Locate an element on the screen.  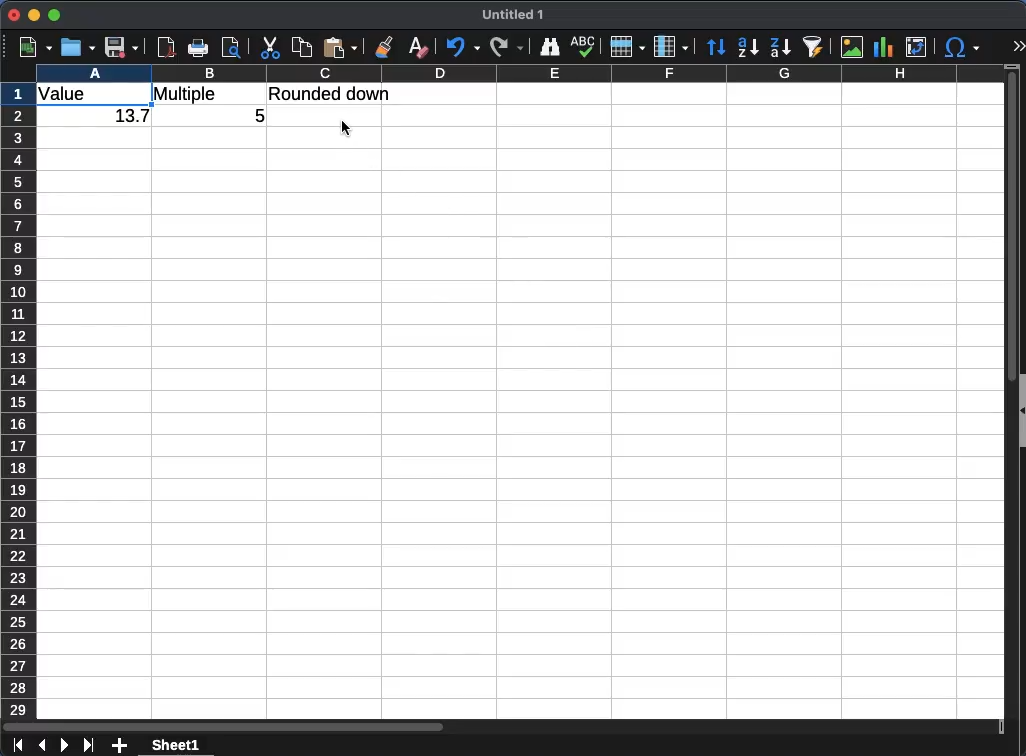
13.7 is located at coordinates (128, 118).